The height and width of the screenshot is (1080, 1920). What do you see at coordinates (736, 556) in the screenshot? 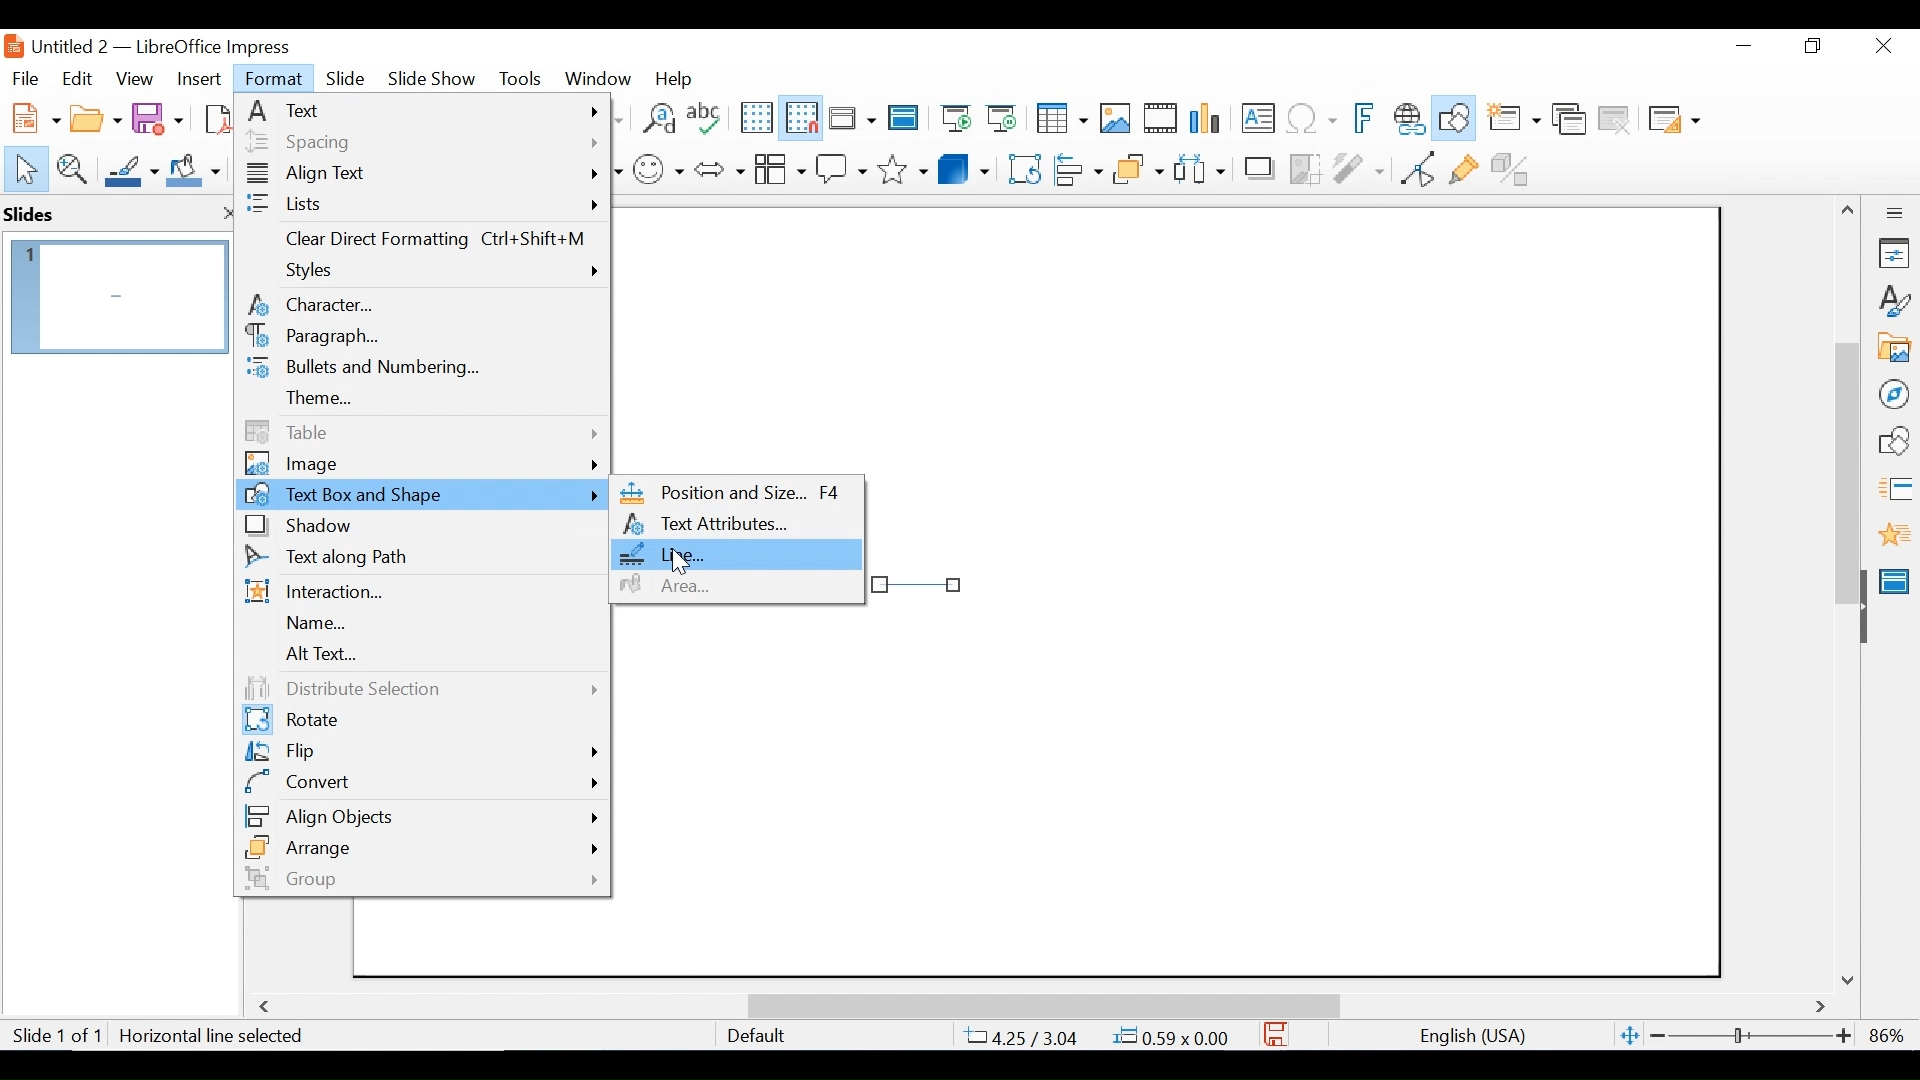
I see `Line` at bounding box center [736, 556].